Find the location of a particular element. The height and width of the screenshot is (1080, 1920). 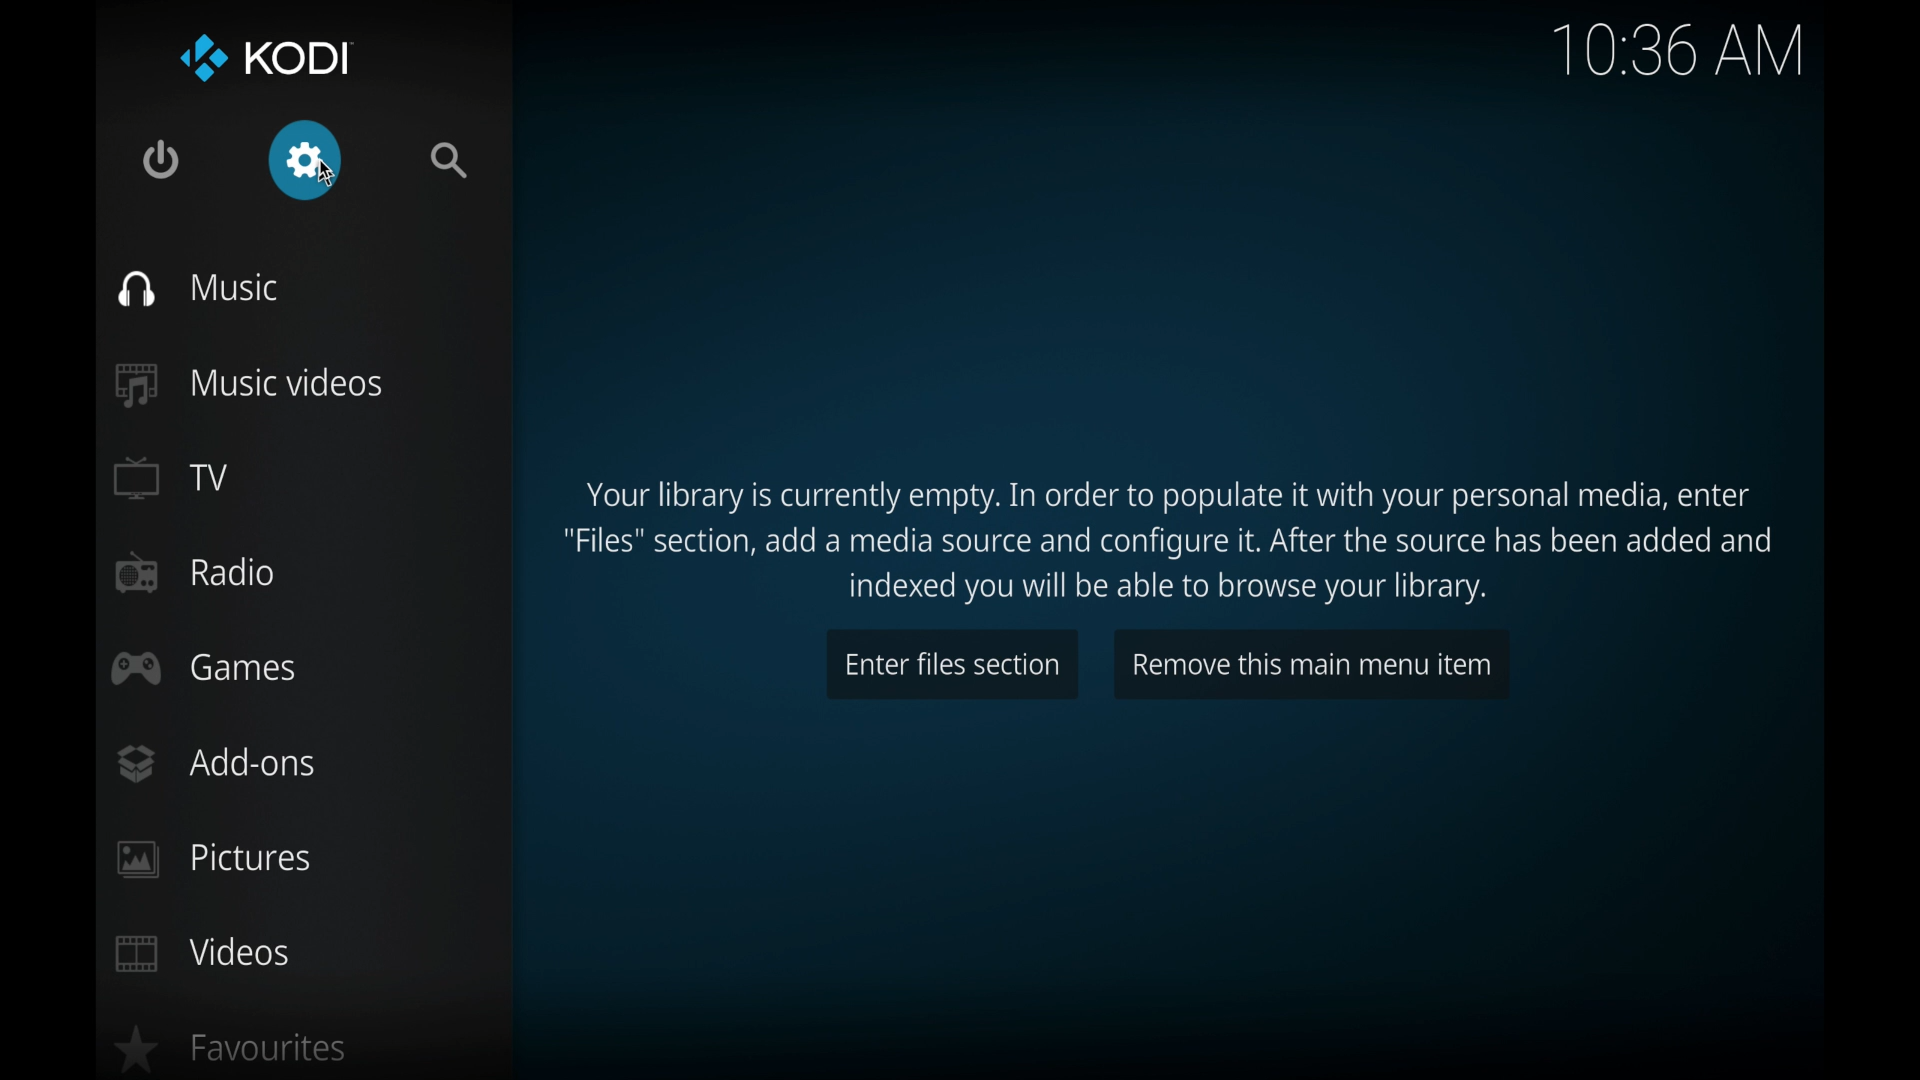

quit kodi is located at coordinates (161, 160).